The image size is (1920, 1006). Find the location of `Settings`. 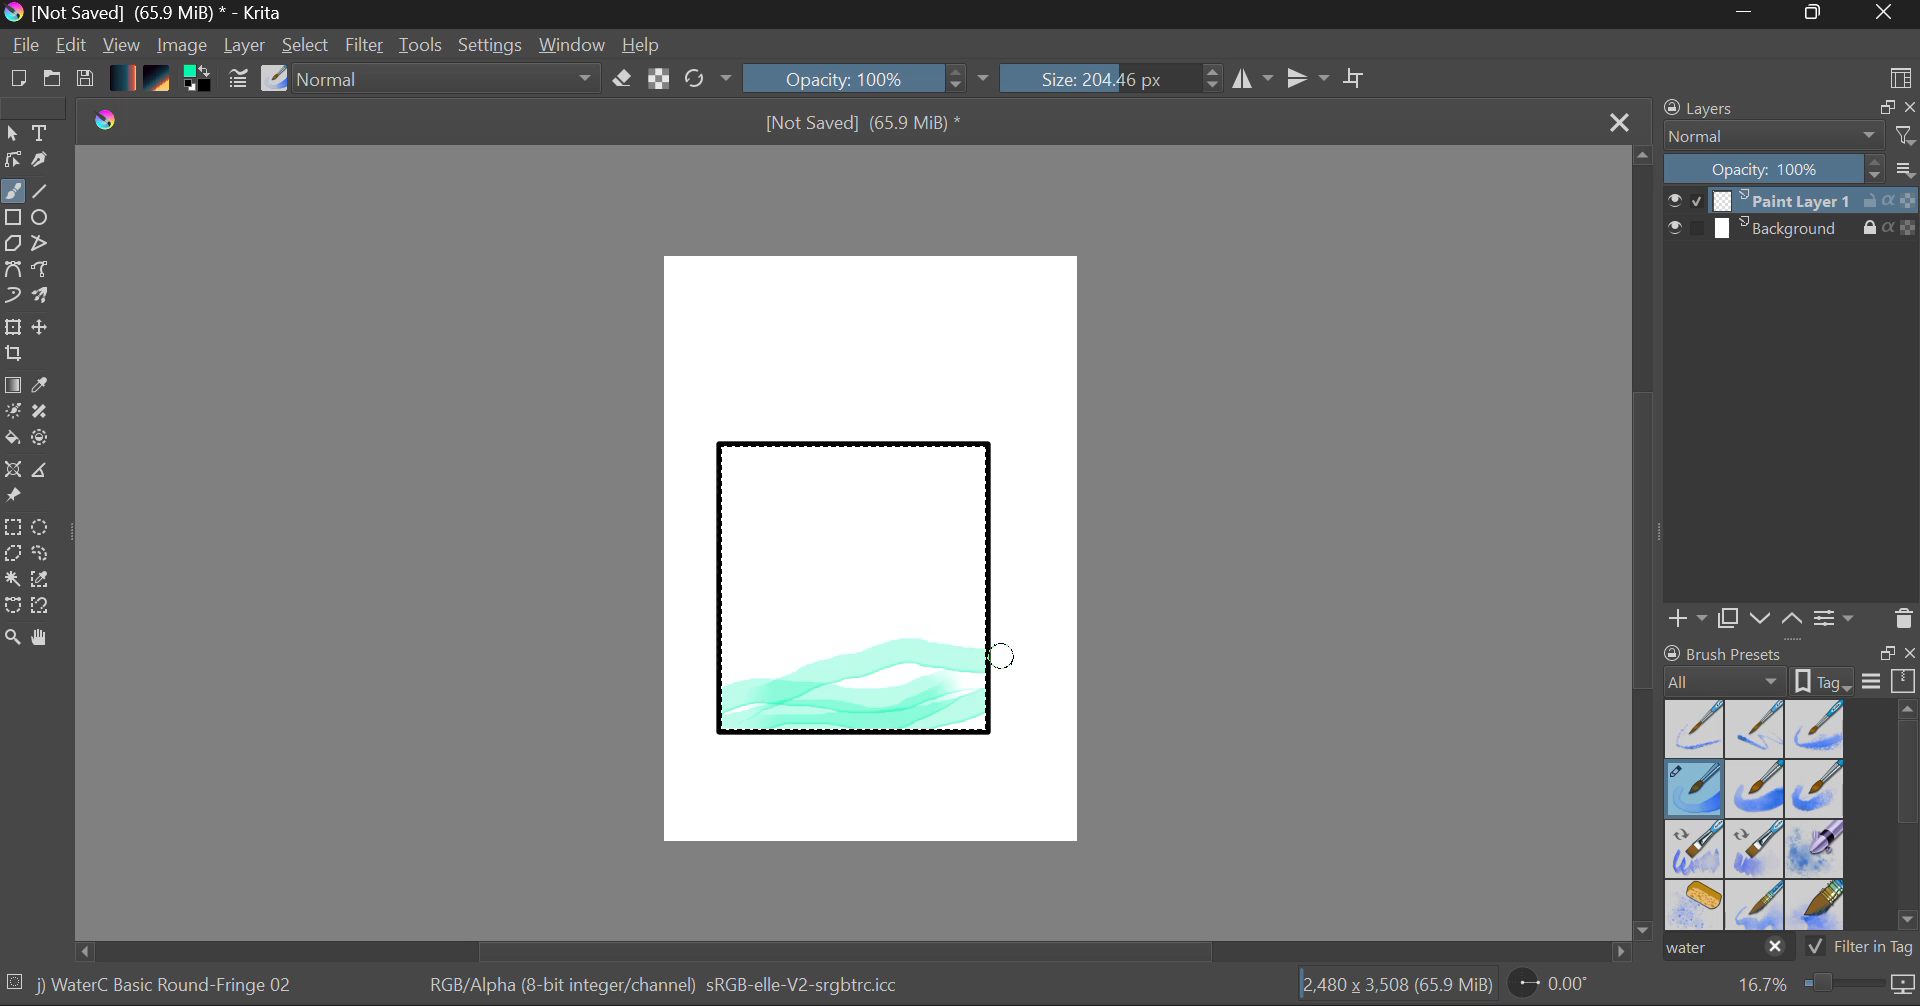

Settings is located at coordinates (491, 45).